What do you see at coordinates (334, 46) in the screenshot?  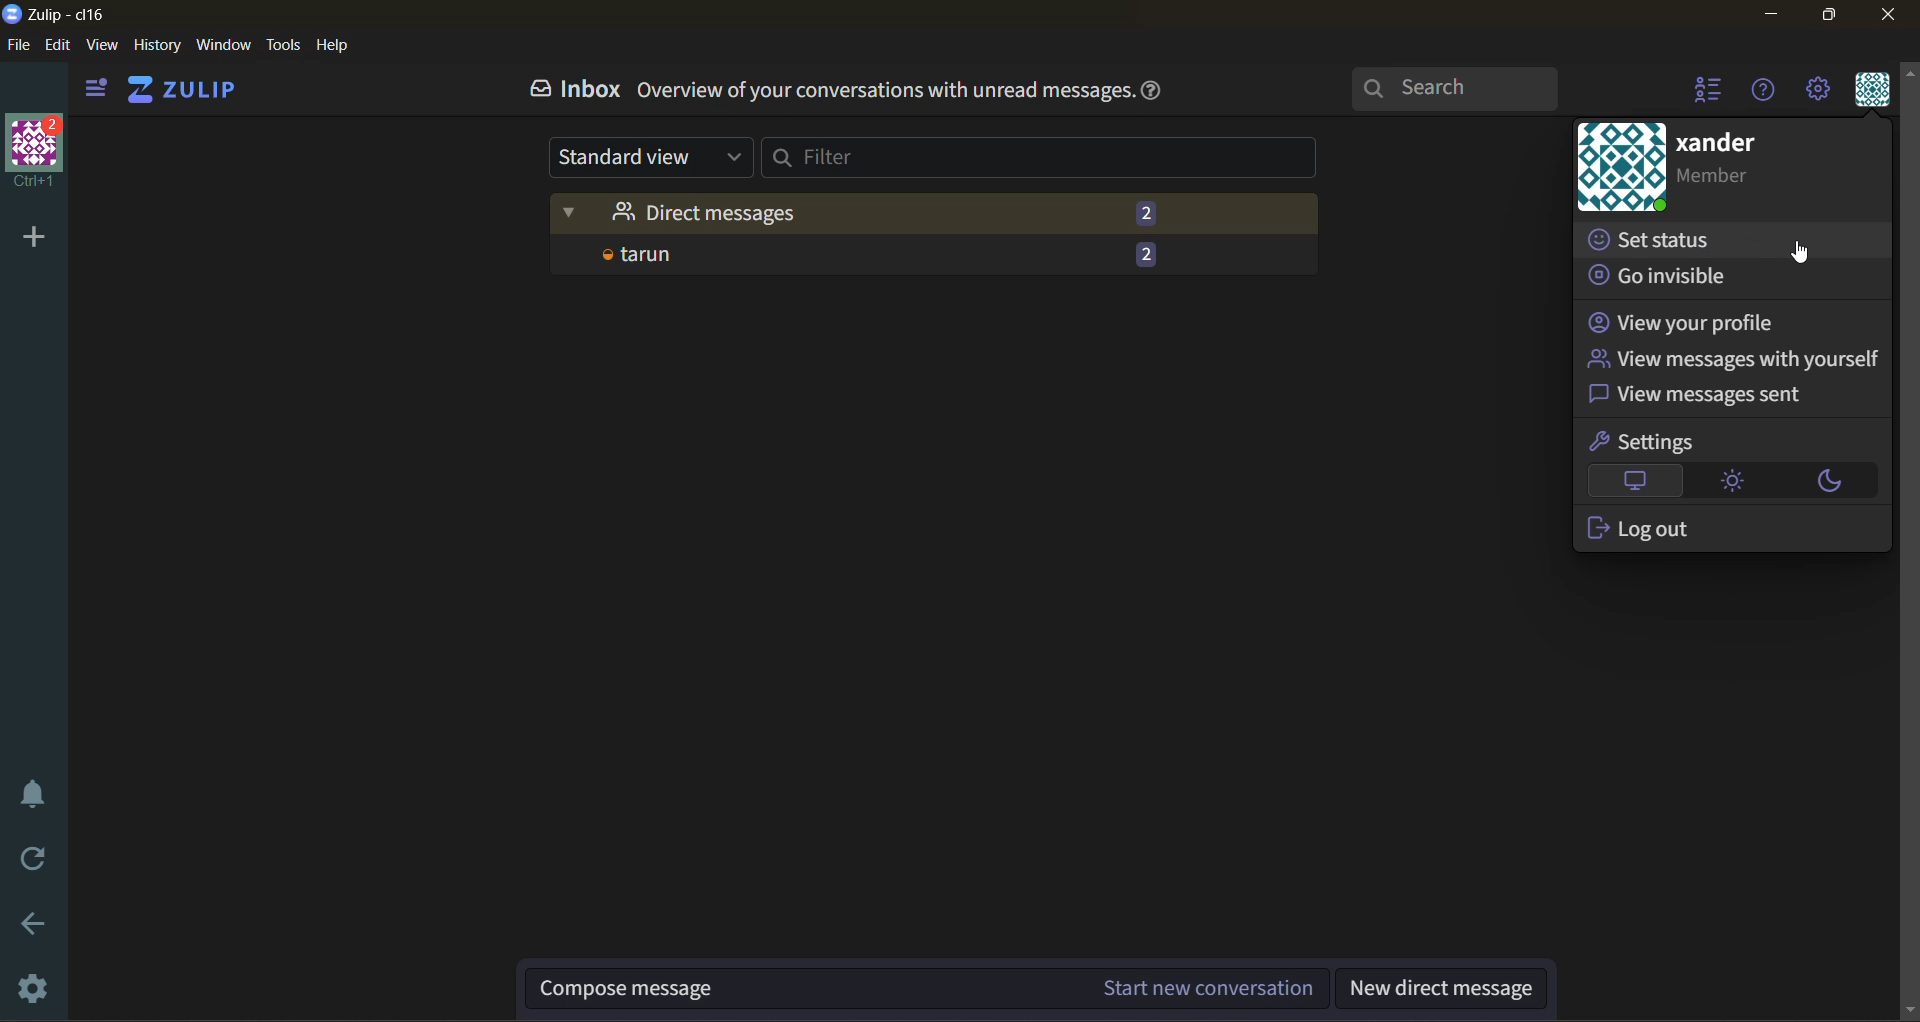 I see `help` at bounding box center [334, 46].